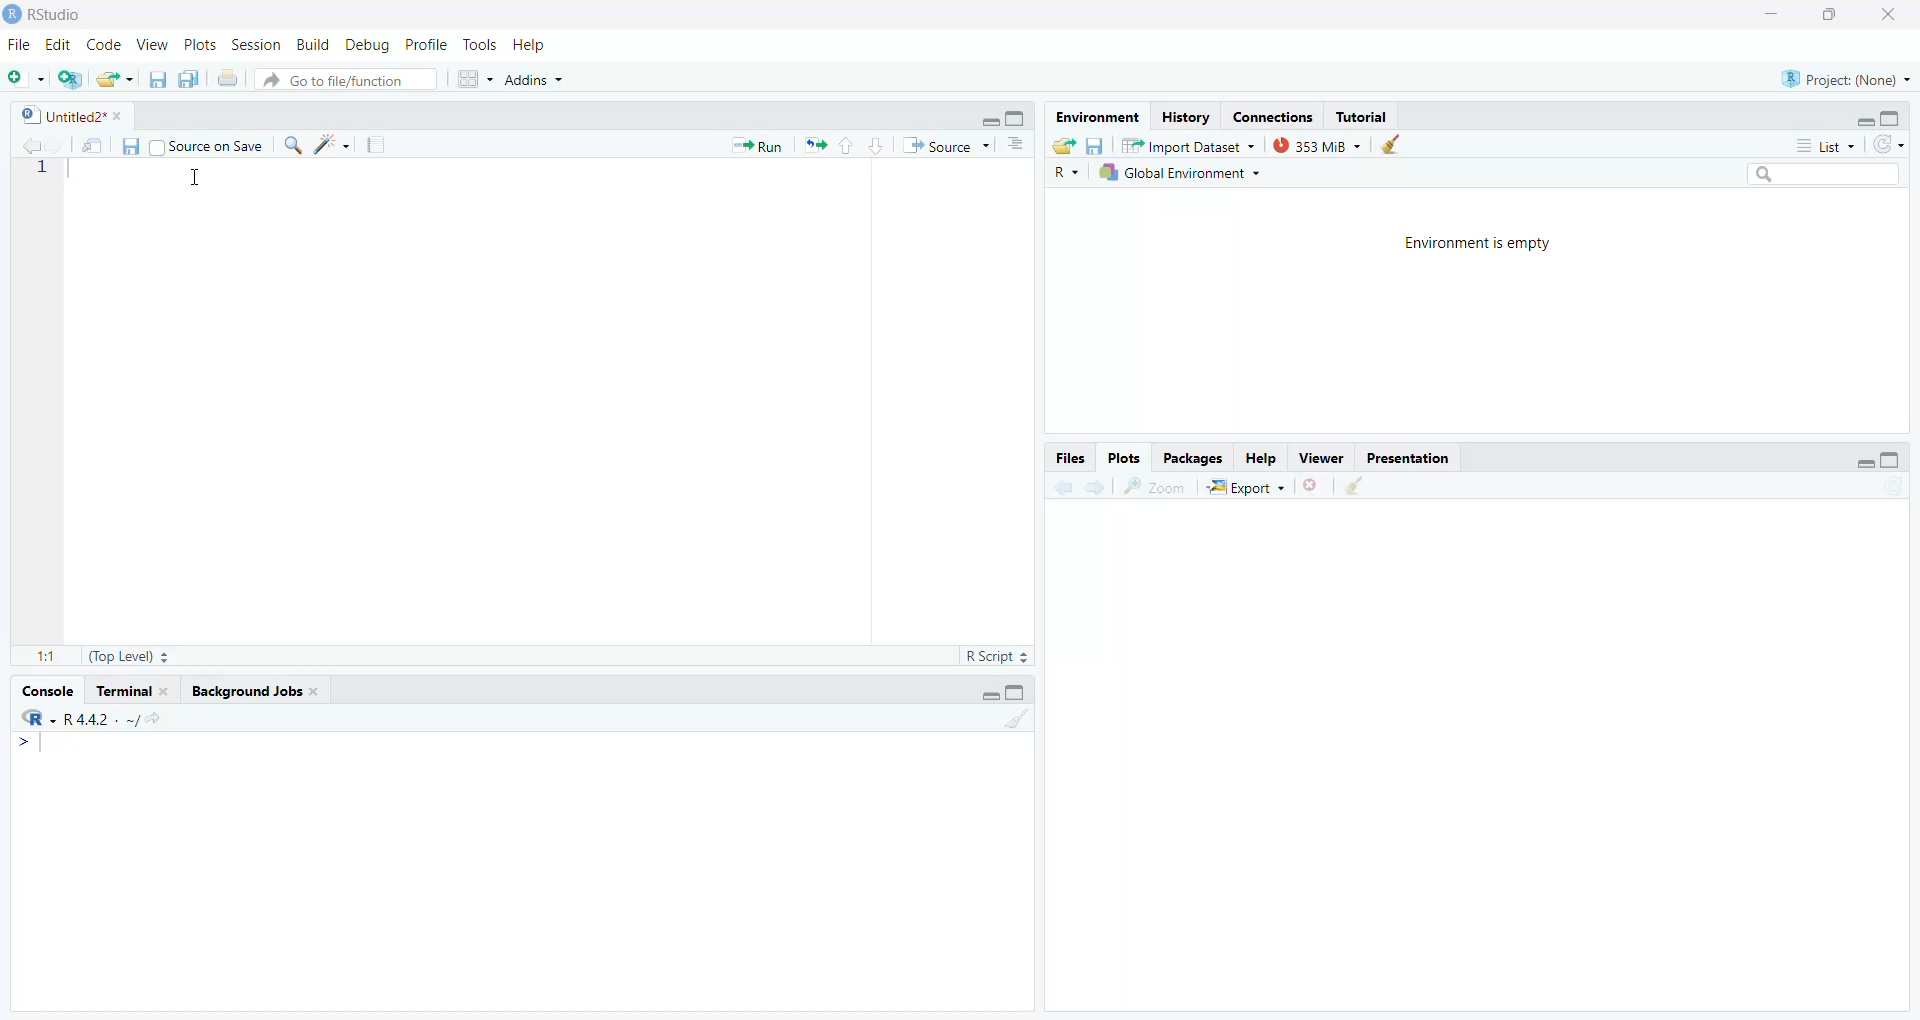  What do you see at coordinates (58, 145) in the screenshot?
I see `go back to the next source location` at bounding box center [58, 145].